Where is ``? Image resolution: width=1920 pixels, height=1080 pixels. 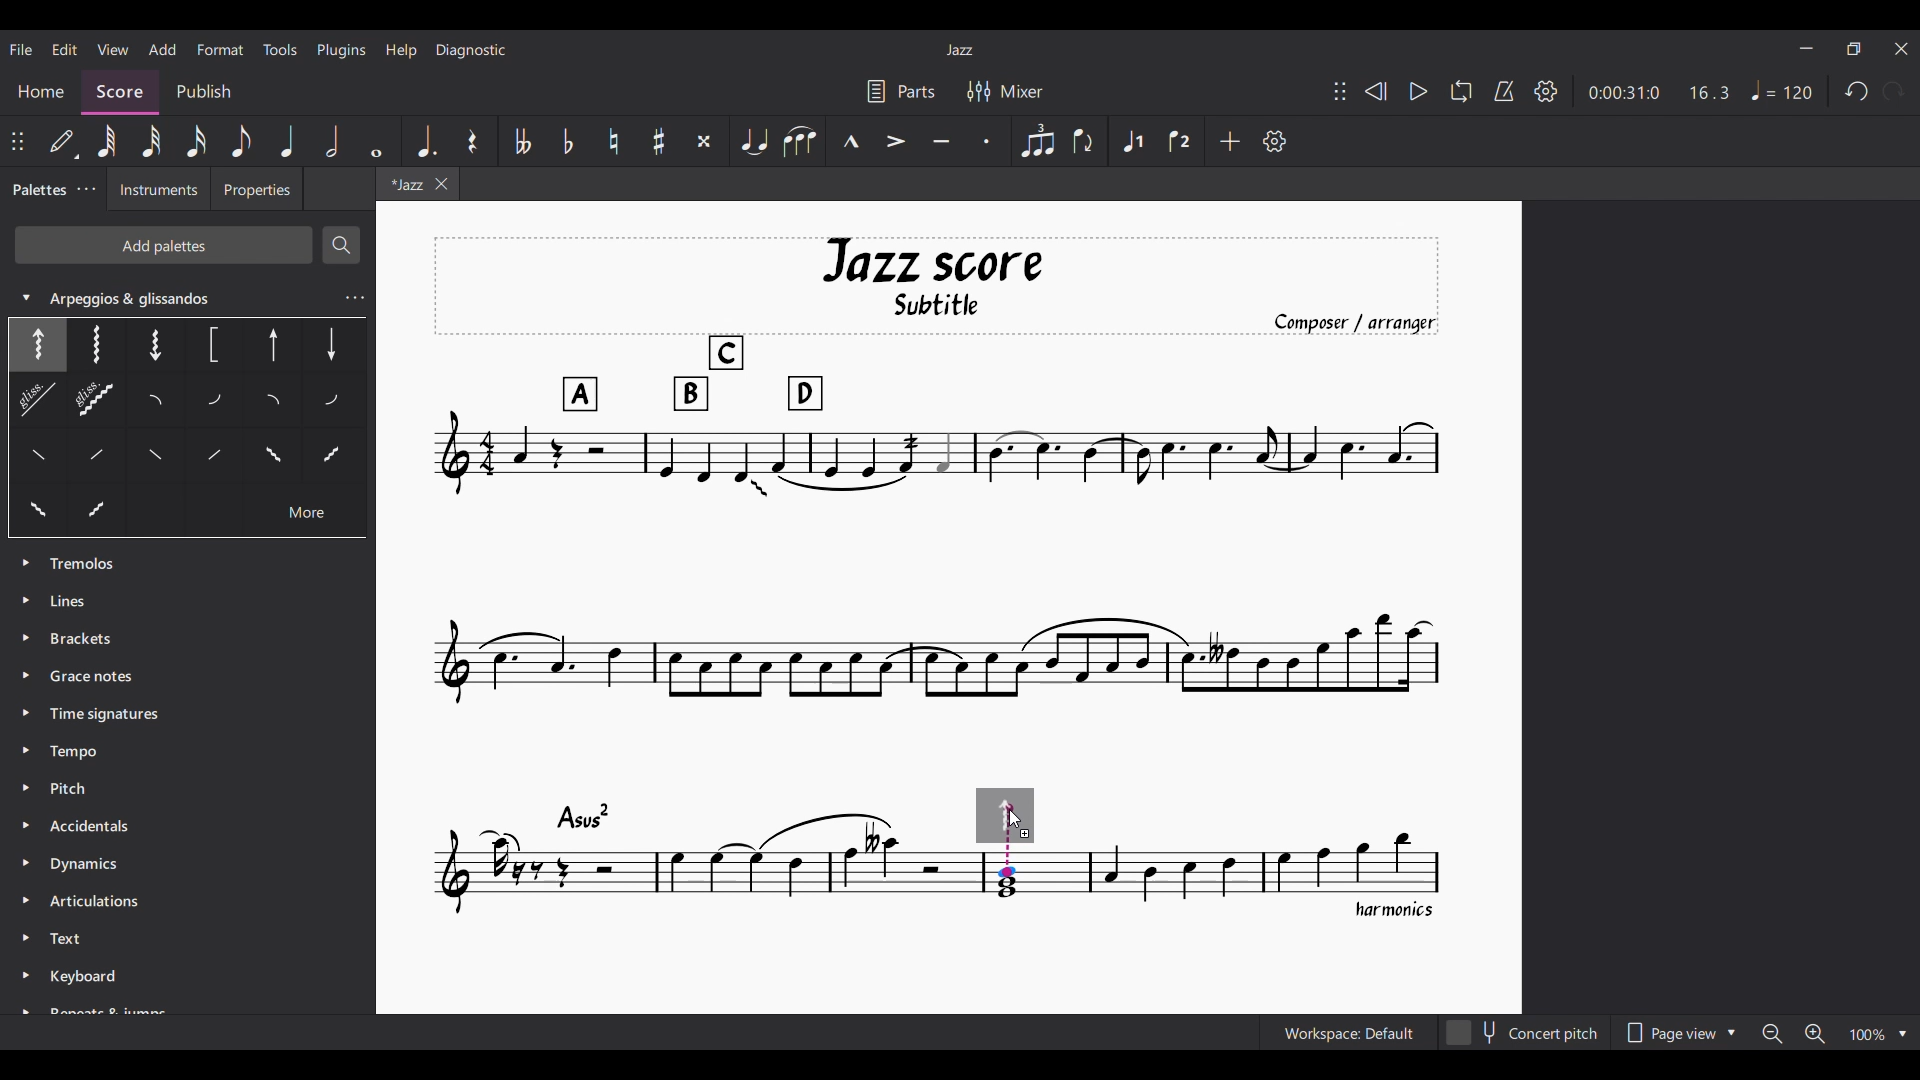  is located at coordinates (158, 346).